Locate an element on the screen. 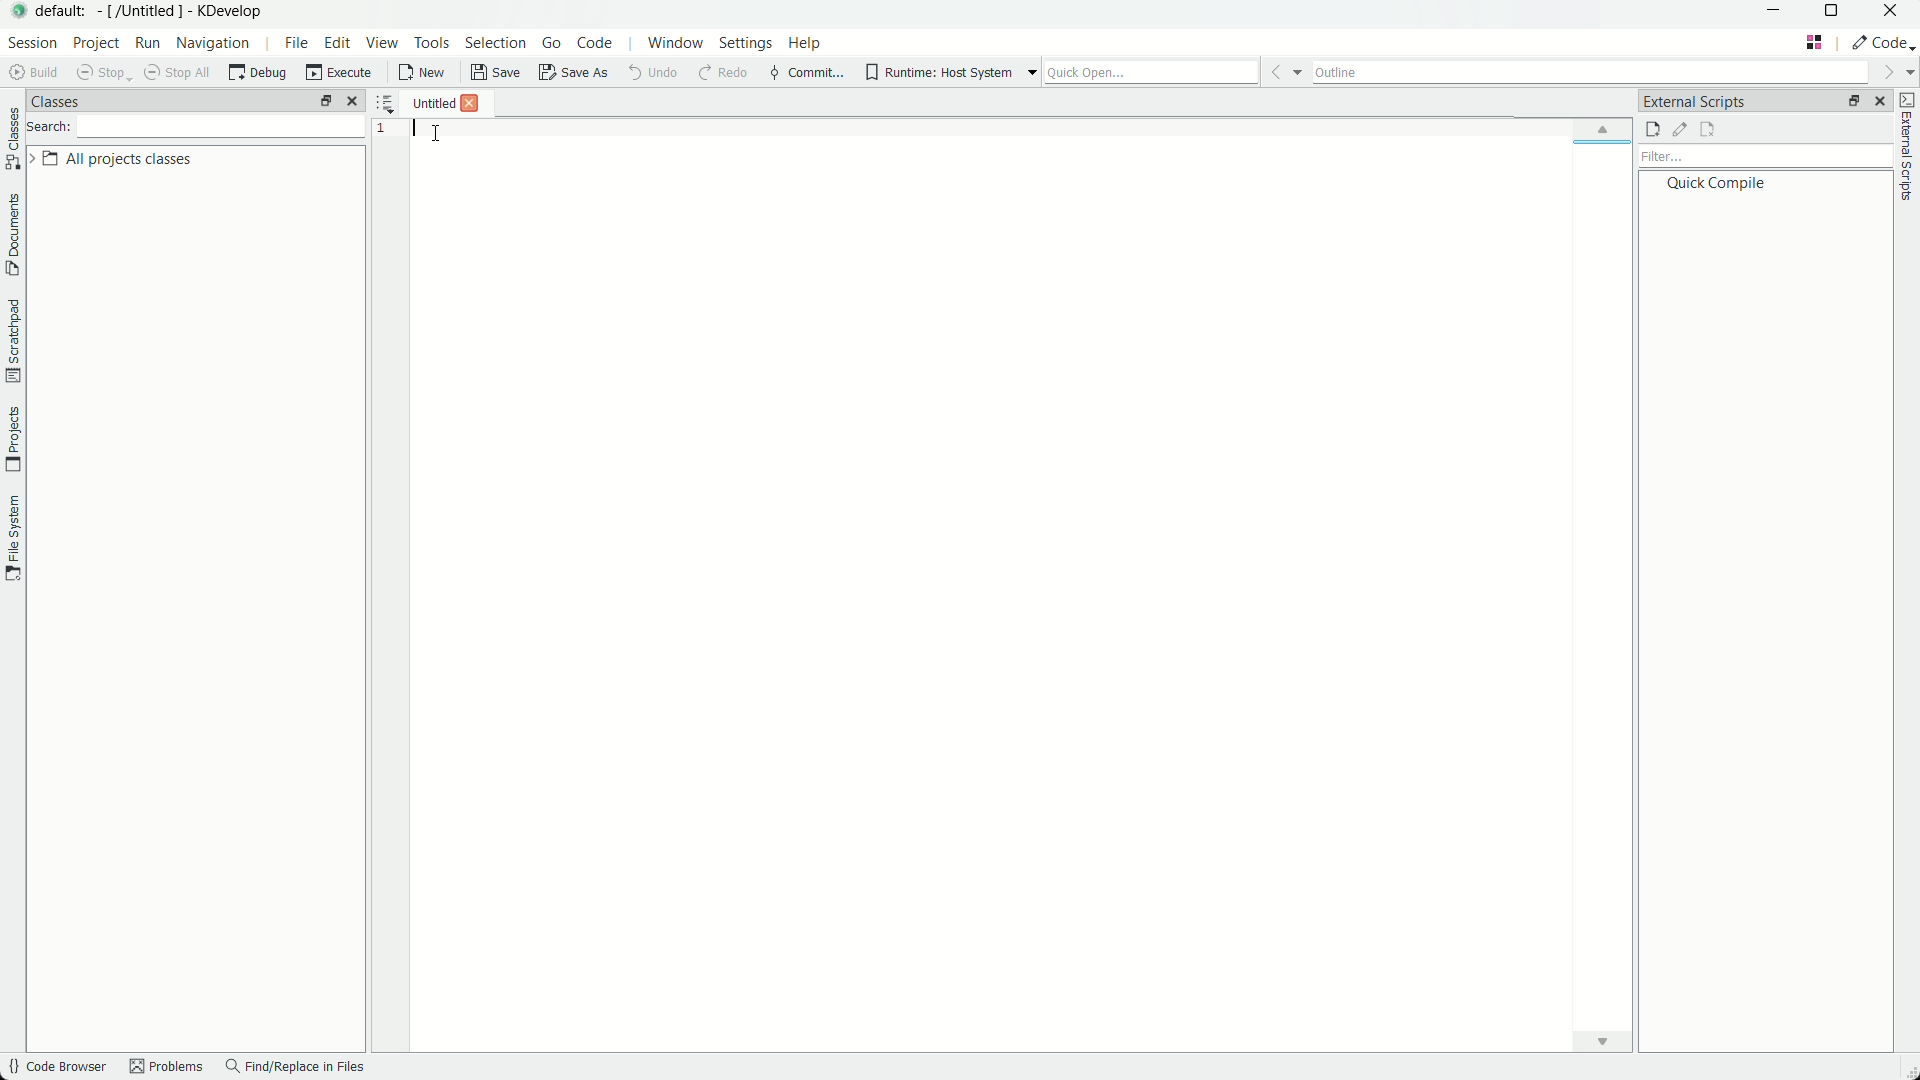  1 is located at coordinates (384, 129).